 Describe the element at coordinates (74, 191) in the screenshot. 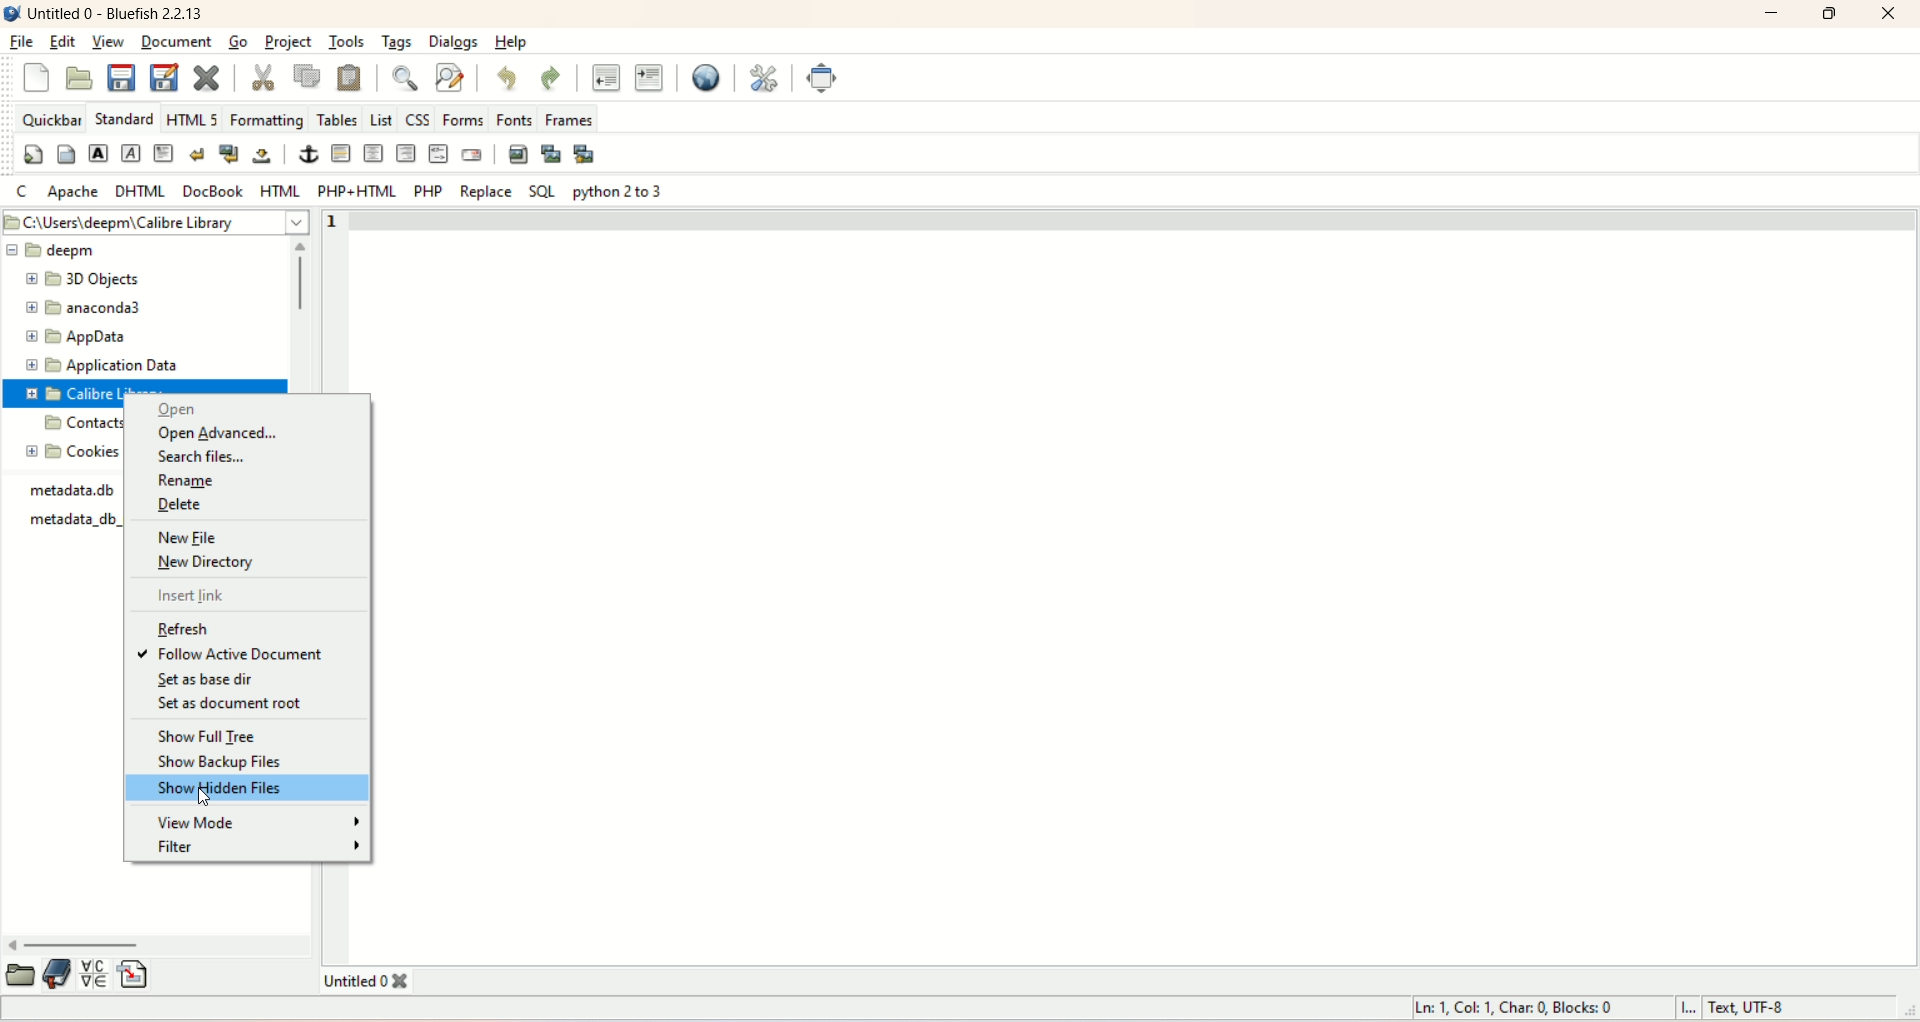

I see `apache` at that location.